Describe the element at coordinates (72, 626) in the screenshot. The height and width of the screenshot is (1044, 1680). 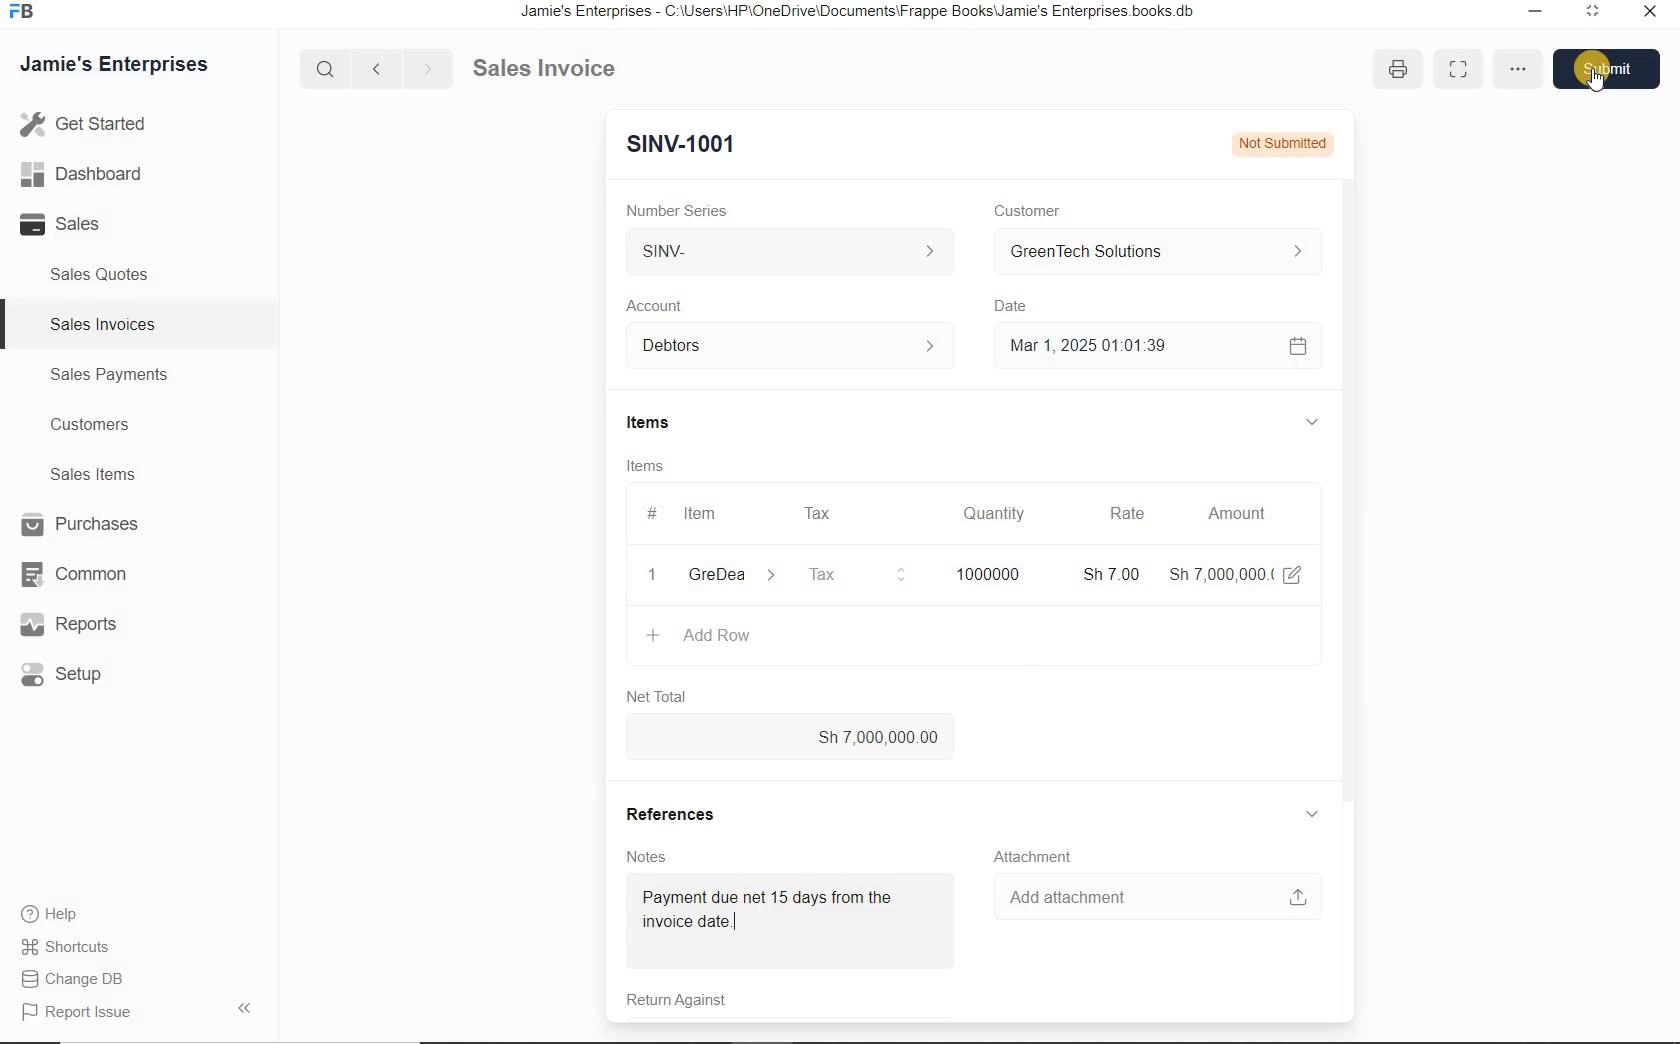
I see `, Reports` at that location.